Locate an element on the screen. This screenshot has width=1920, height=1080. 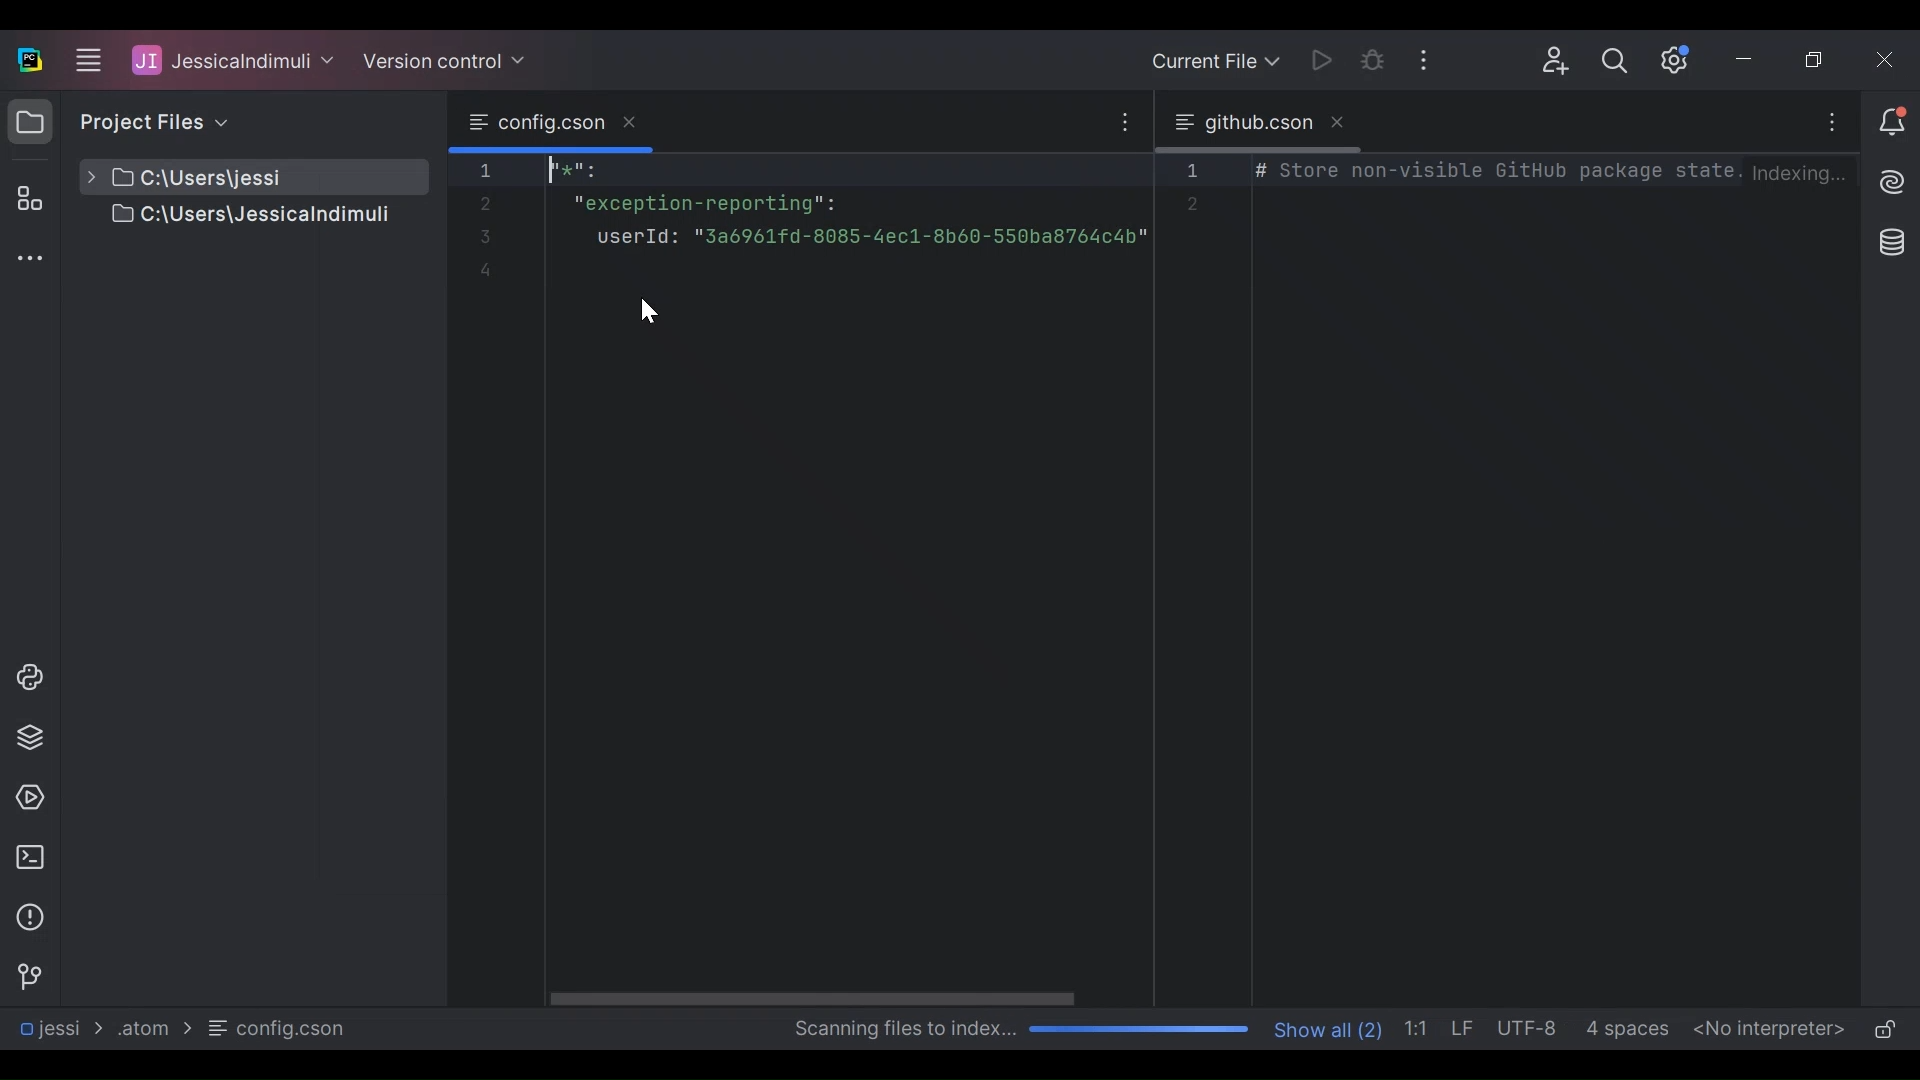
Minimize is located at coordinates (1753, 59).